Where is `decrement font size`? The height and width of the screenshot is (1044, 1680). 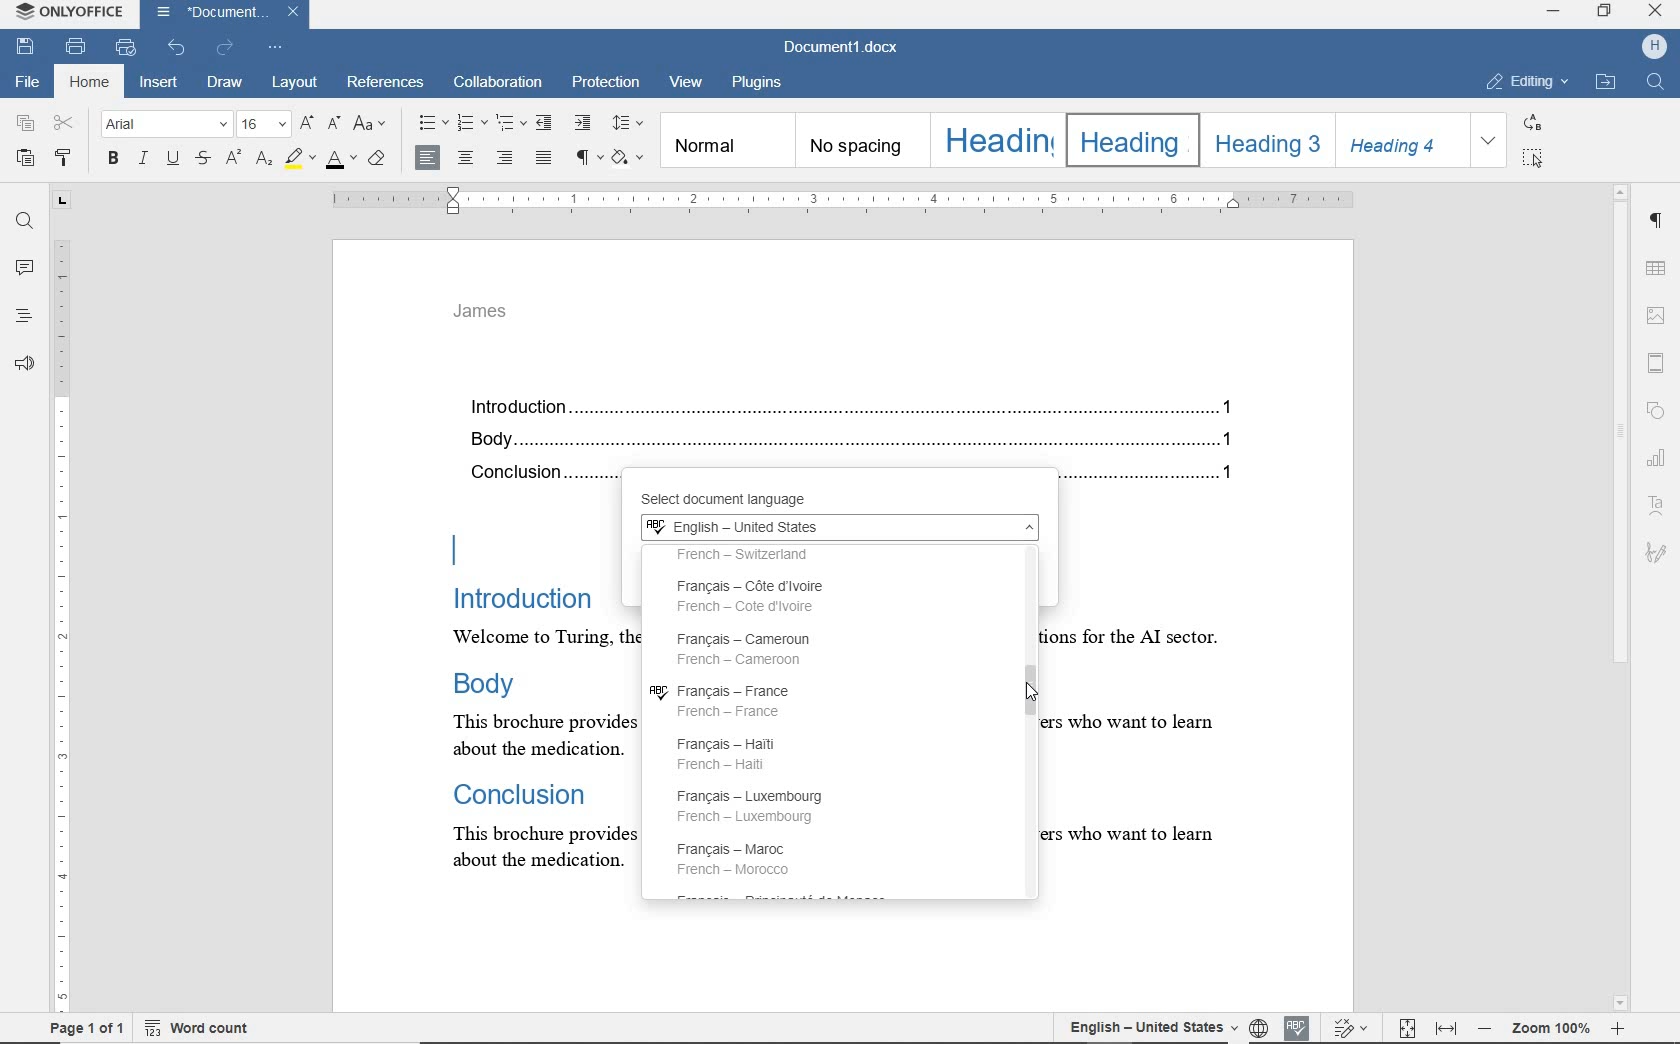 decrement font size is located at coordinates (334, 122).